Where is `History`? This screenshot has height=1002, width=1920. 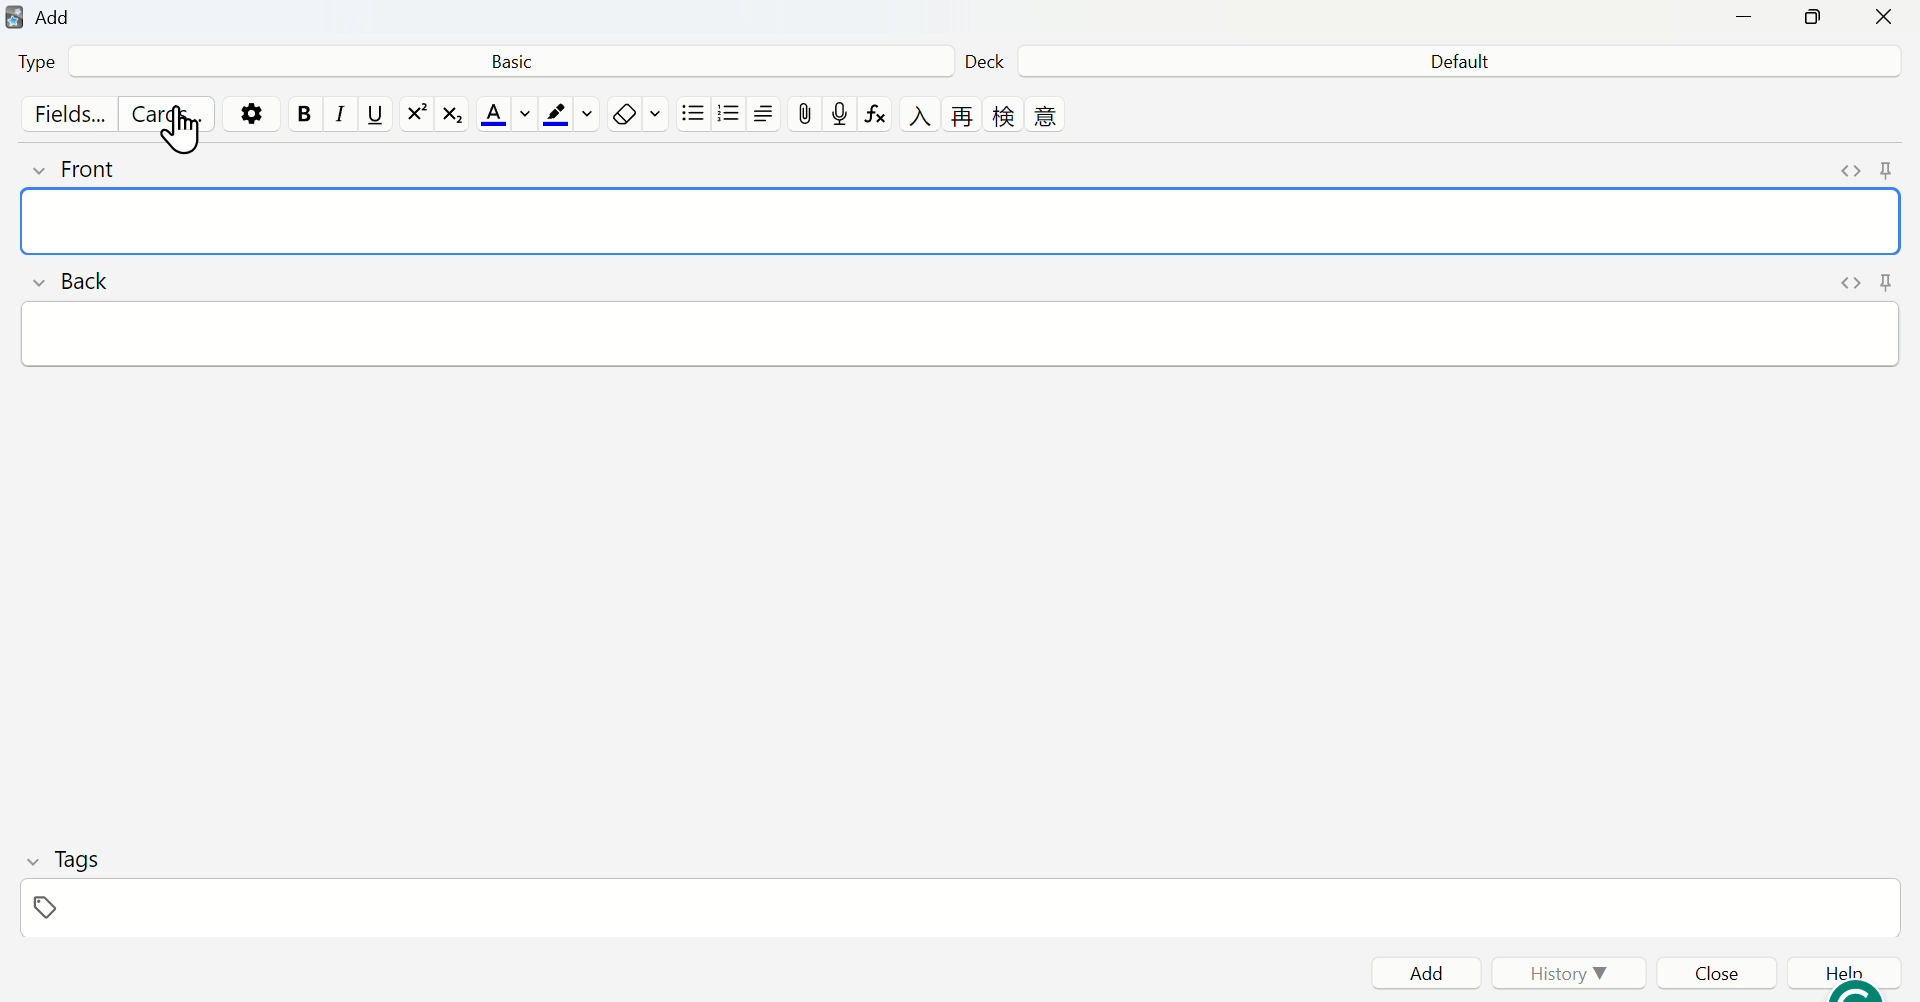
History is located at coordinates (1565, 972).